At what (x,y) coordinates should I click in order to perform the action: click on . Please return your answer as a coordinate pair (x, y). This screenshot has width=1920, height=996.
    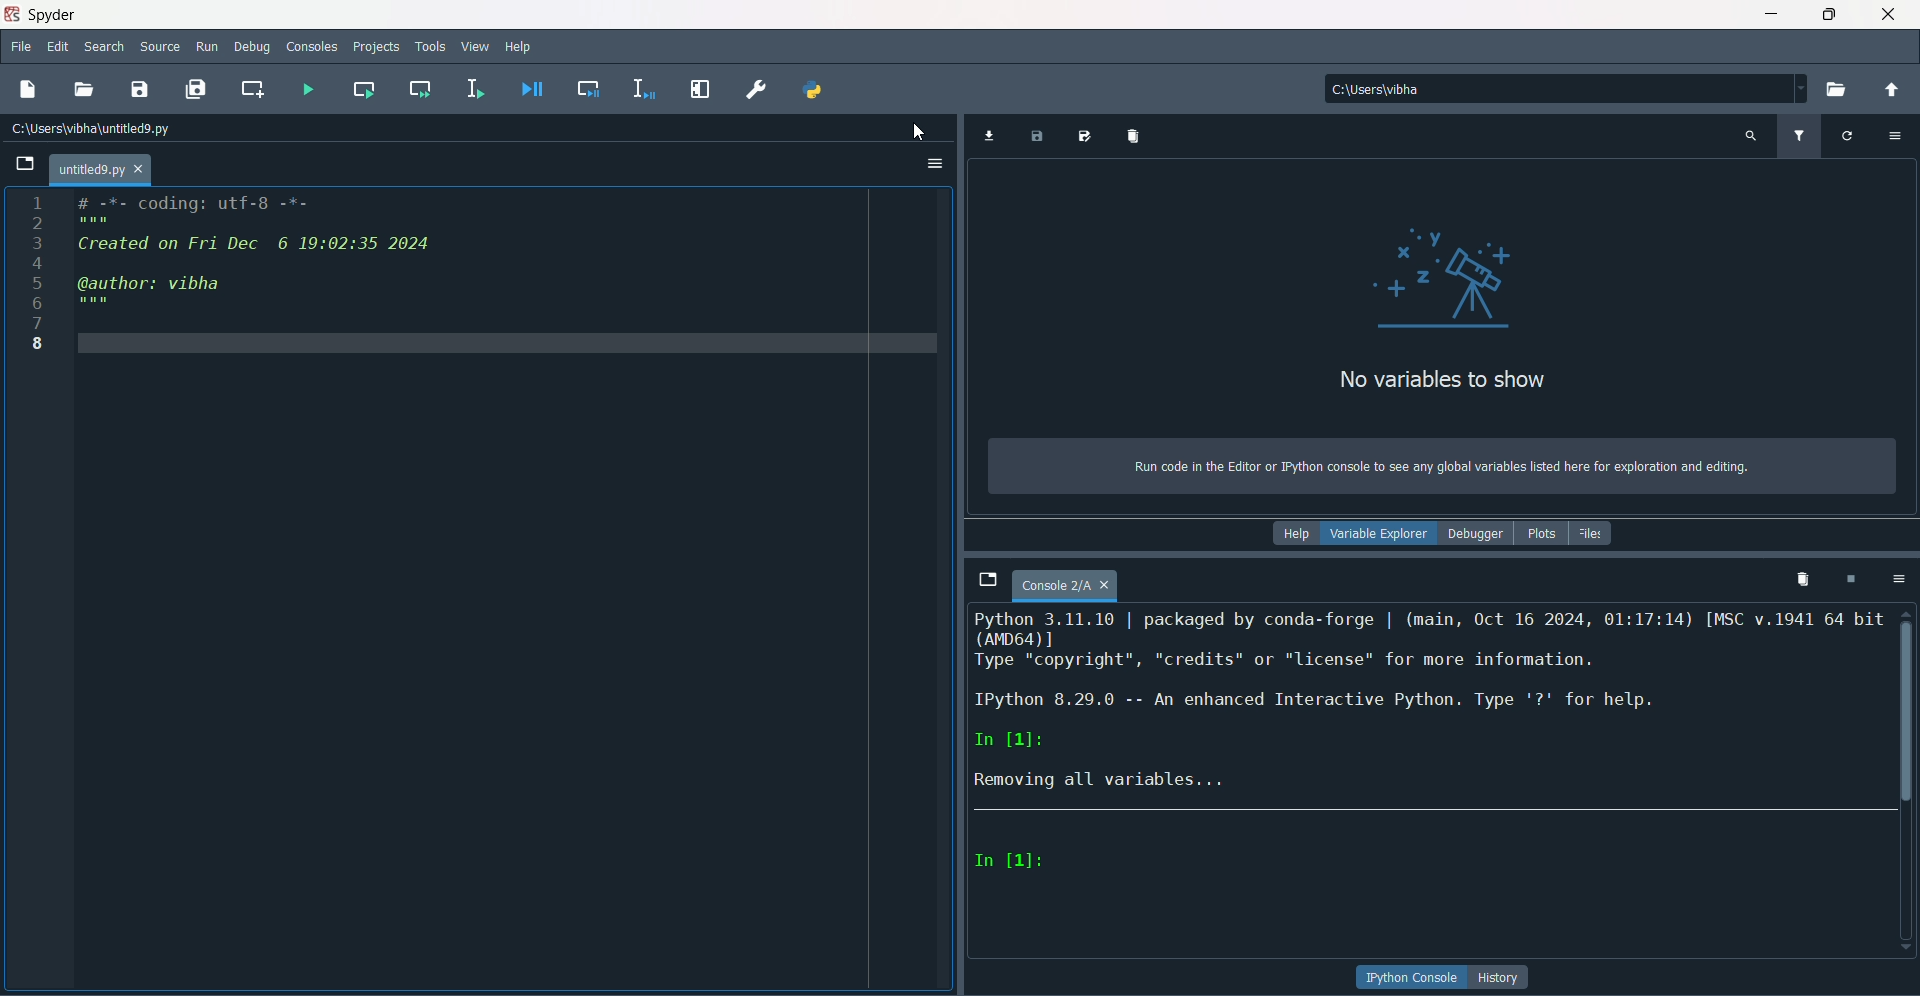
    Looking at the image, I should click on (377, 49).